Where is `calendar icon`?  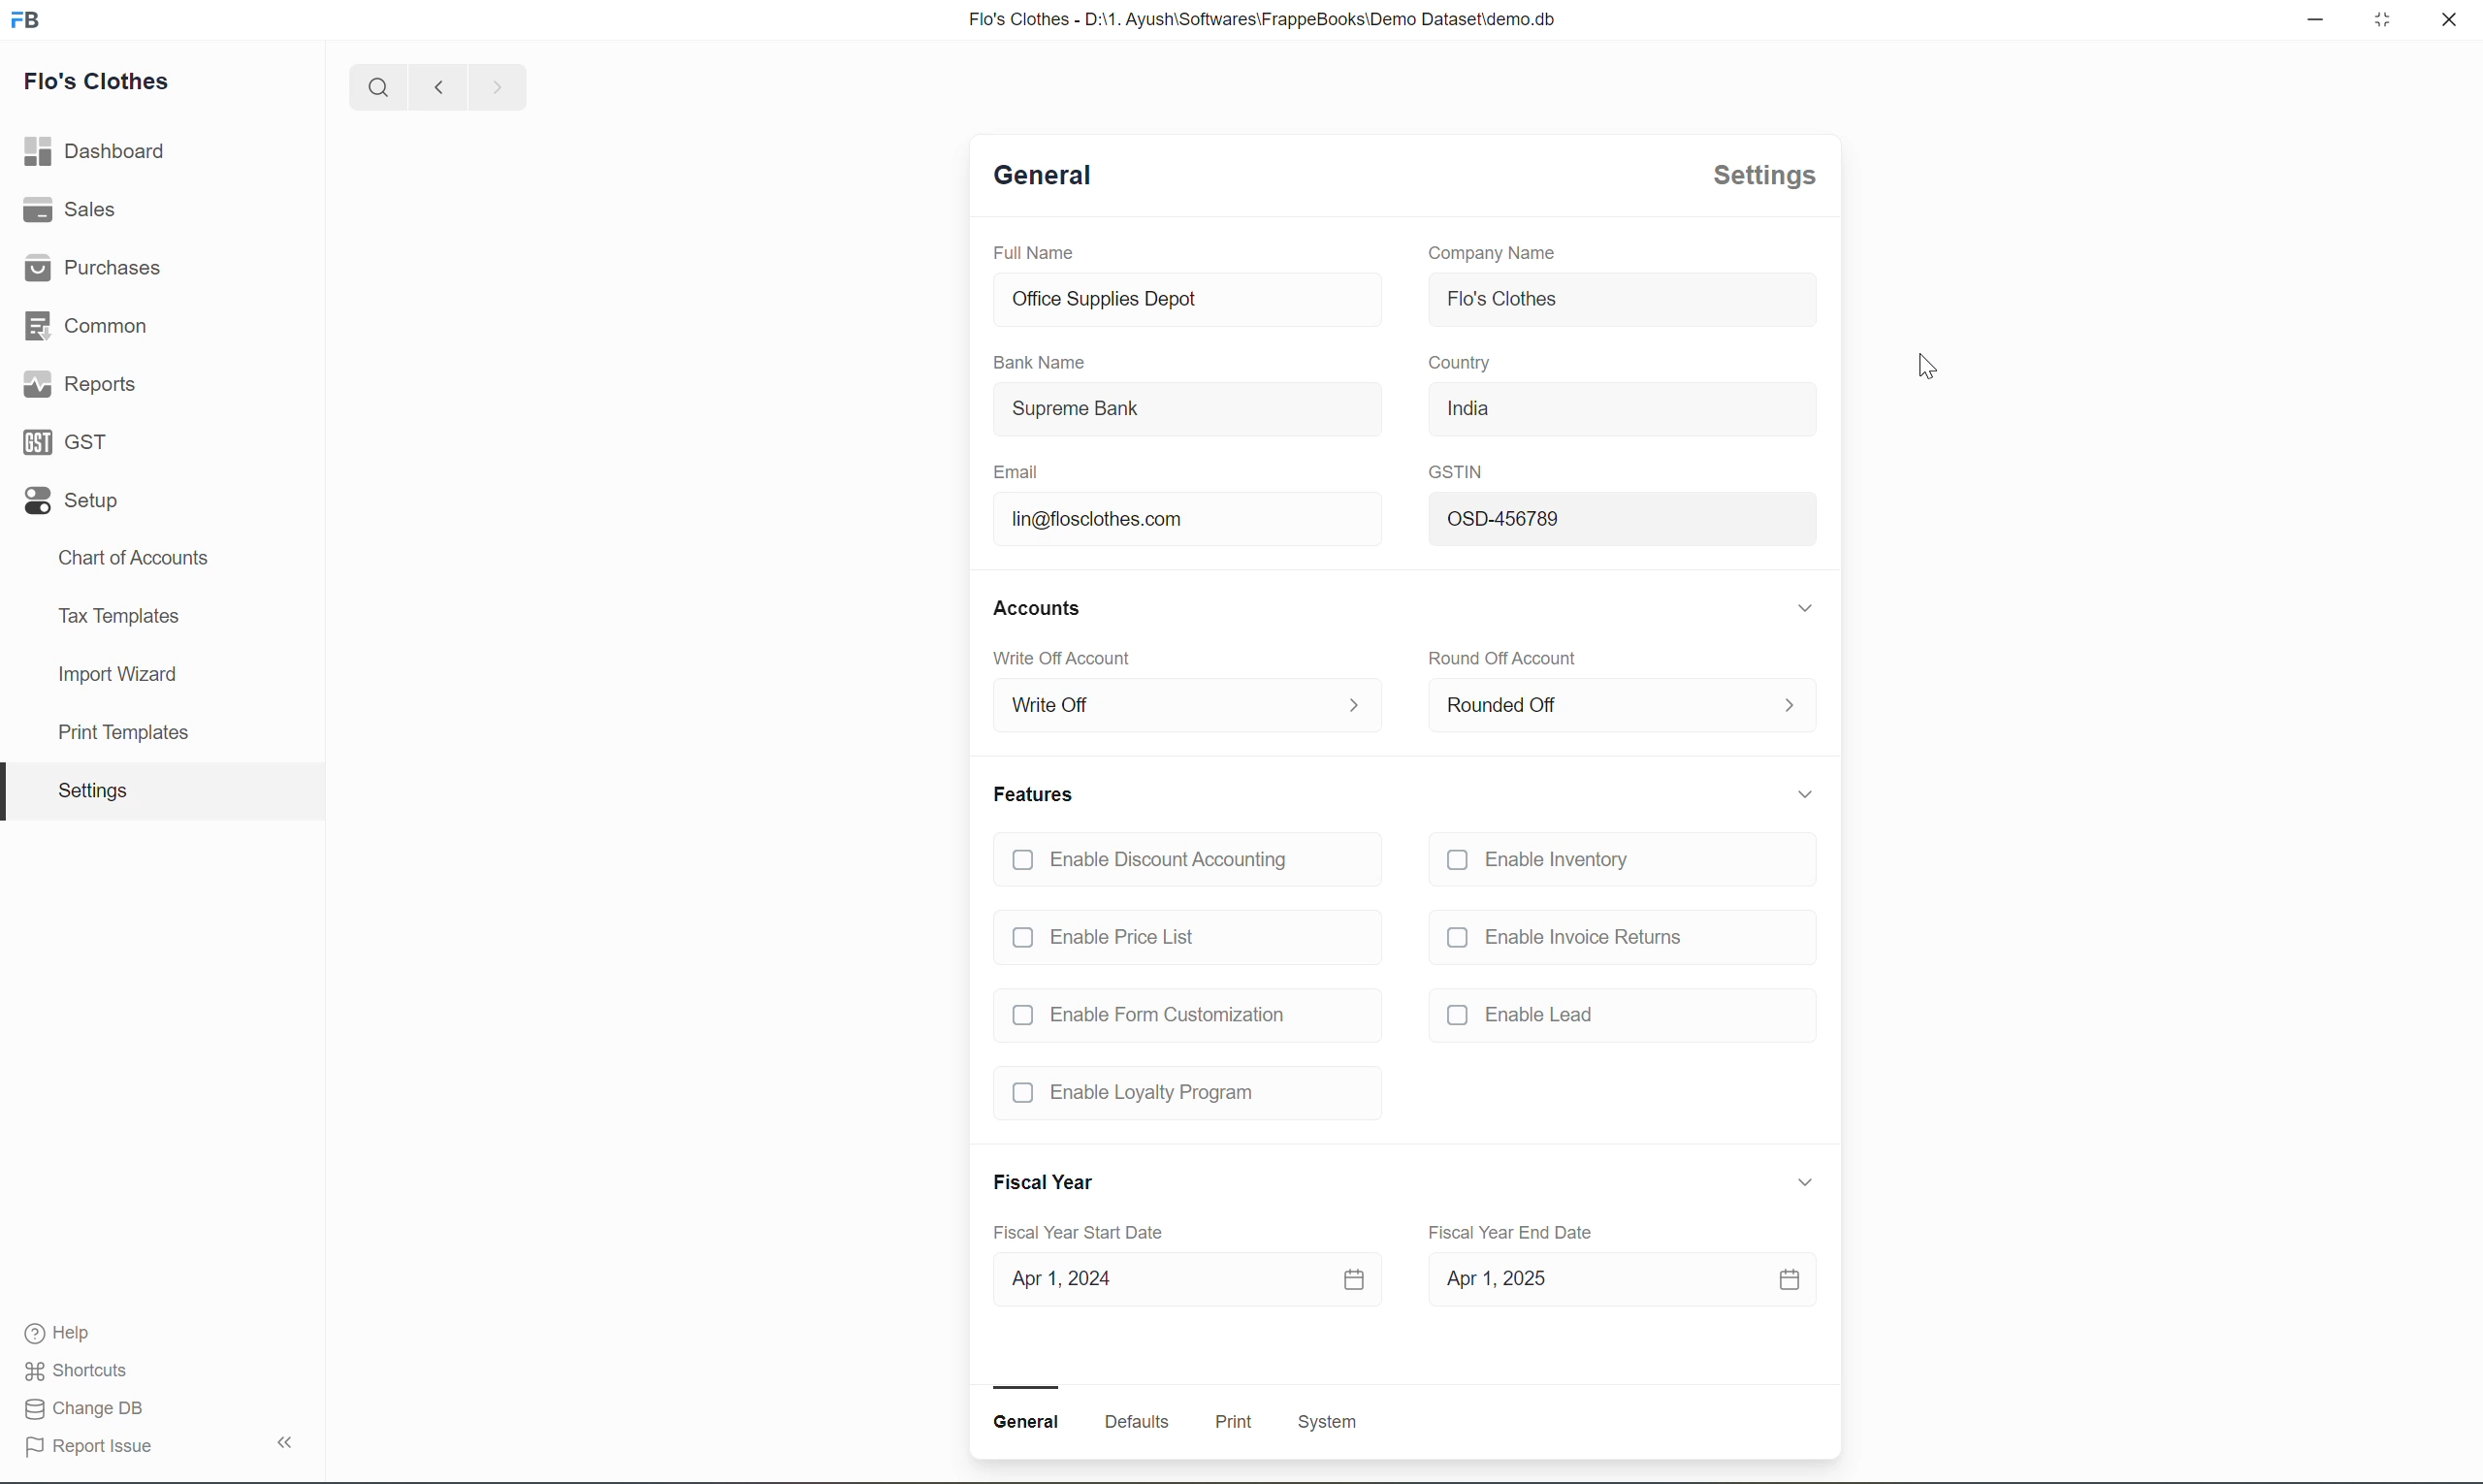 calendar icon is located at coordinates (1791, 1280).